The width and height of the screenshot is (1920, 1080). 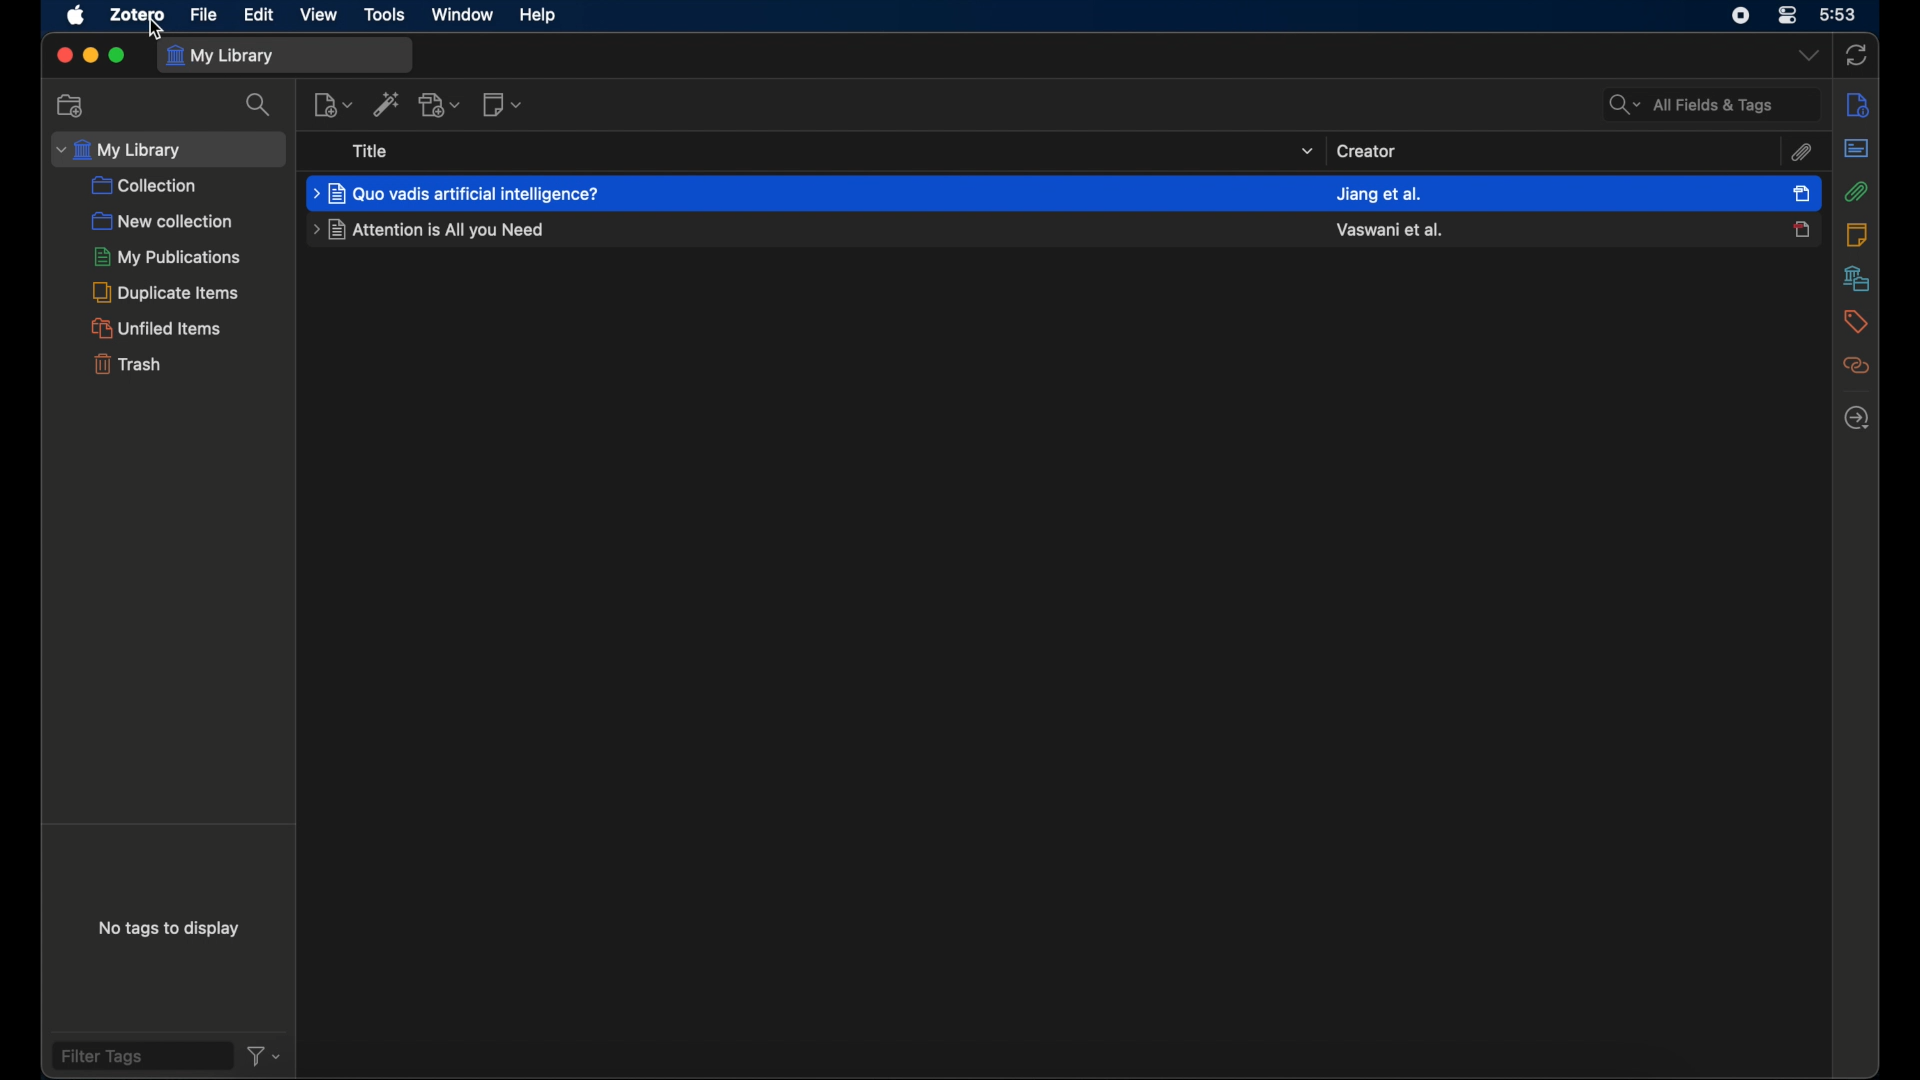 What do you see at coordinates (1859, 278) in the screenshot?
I see `libraries and collections` at bounding box center [1859, 278].